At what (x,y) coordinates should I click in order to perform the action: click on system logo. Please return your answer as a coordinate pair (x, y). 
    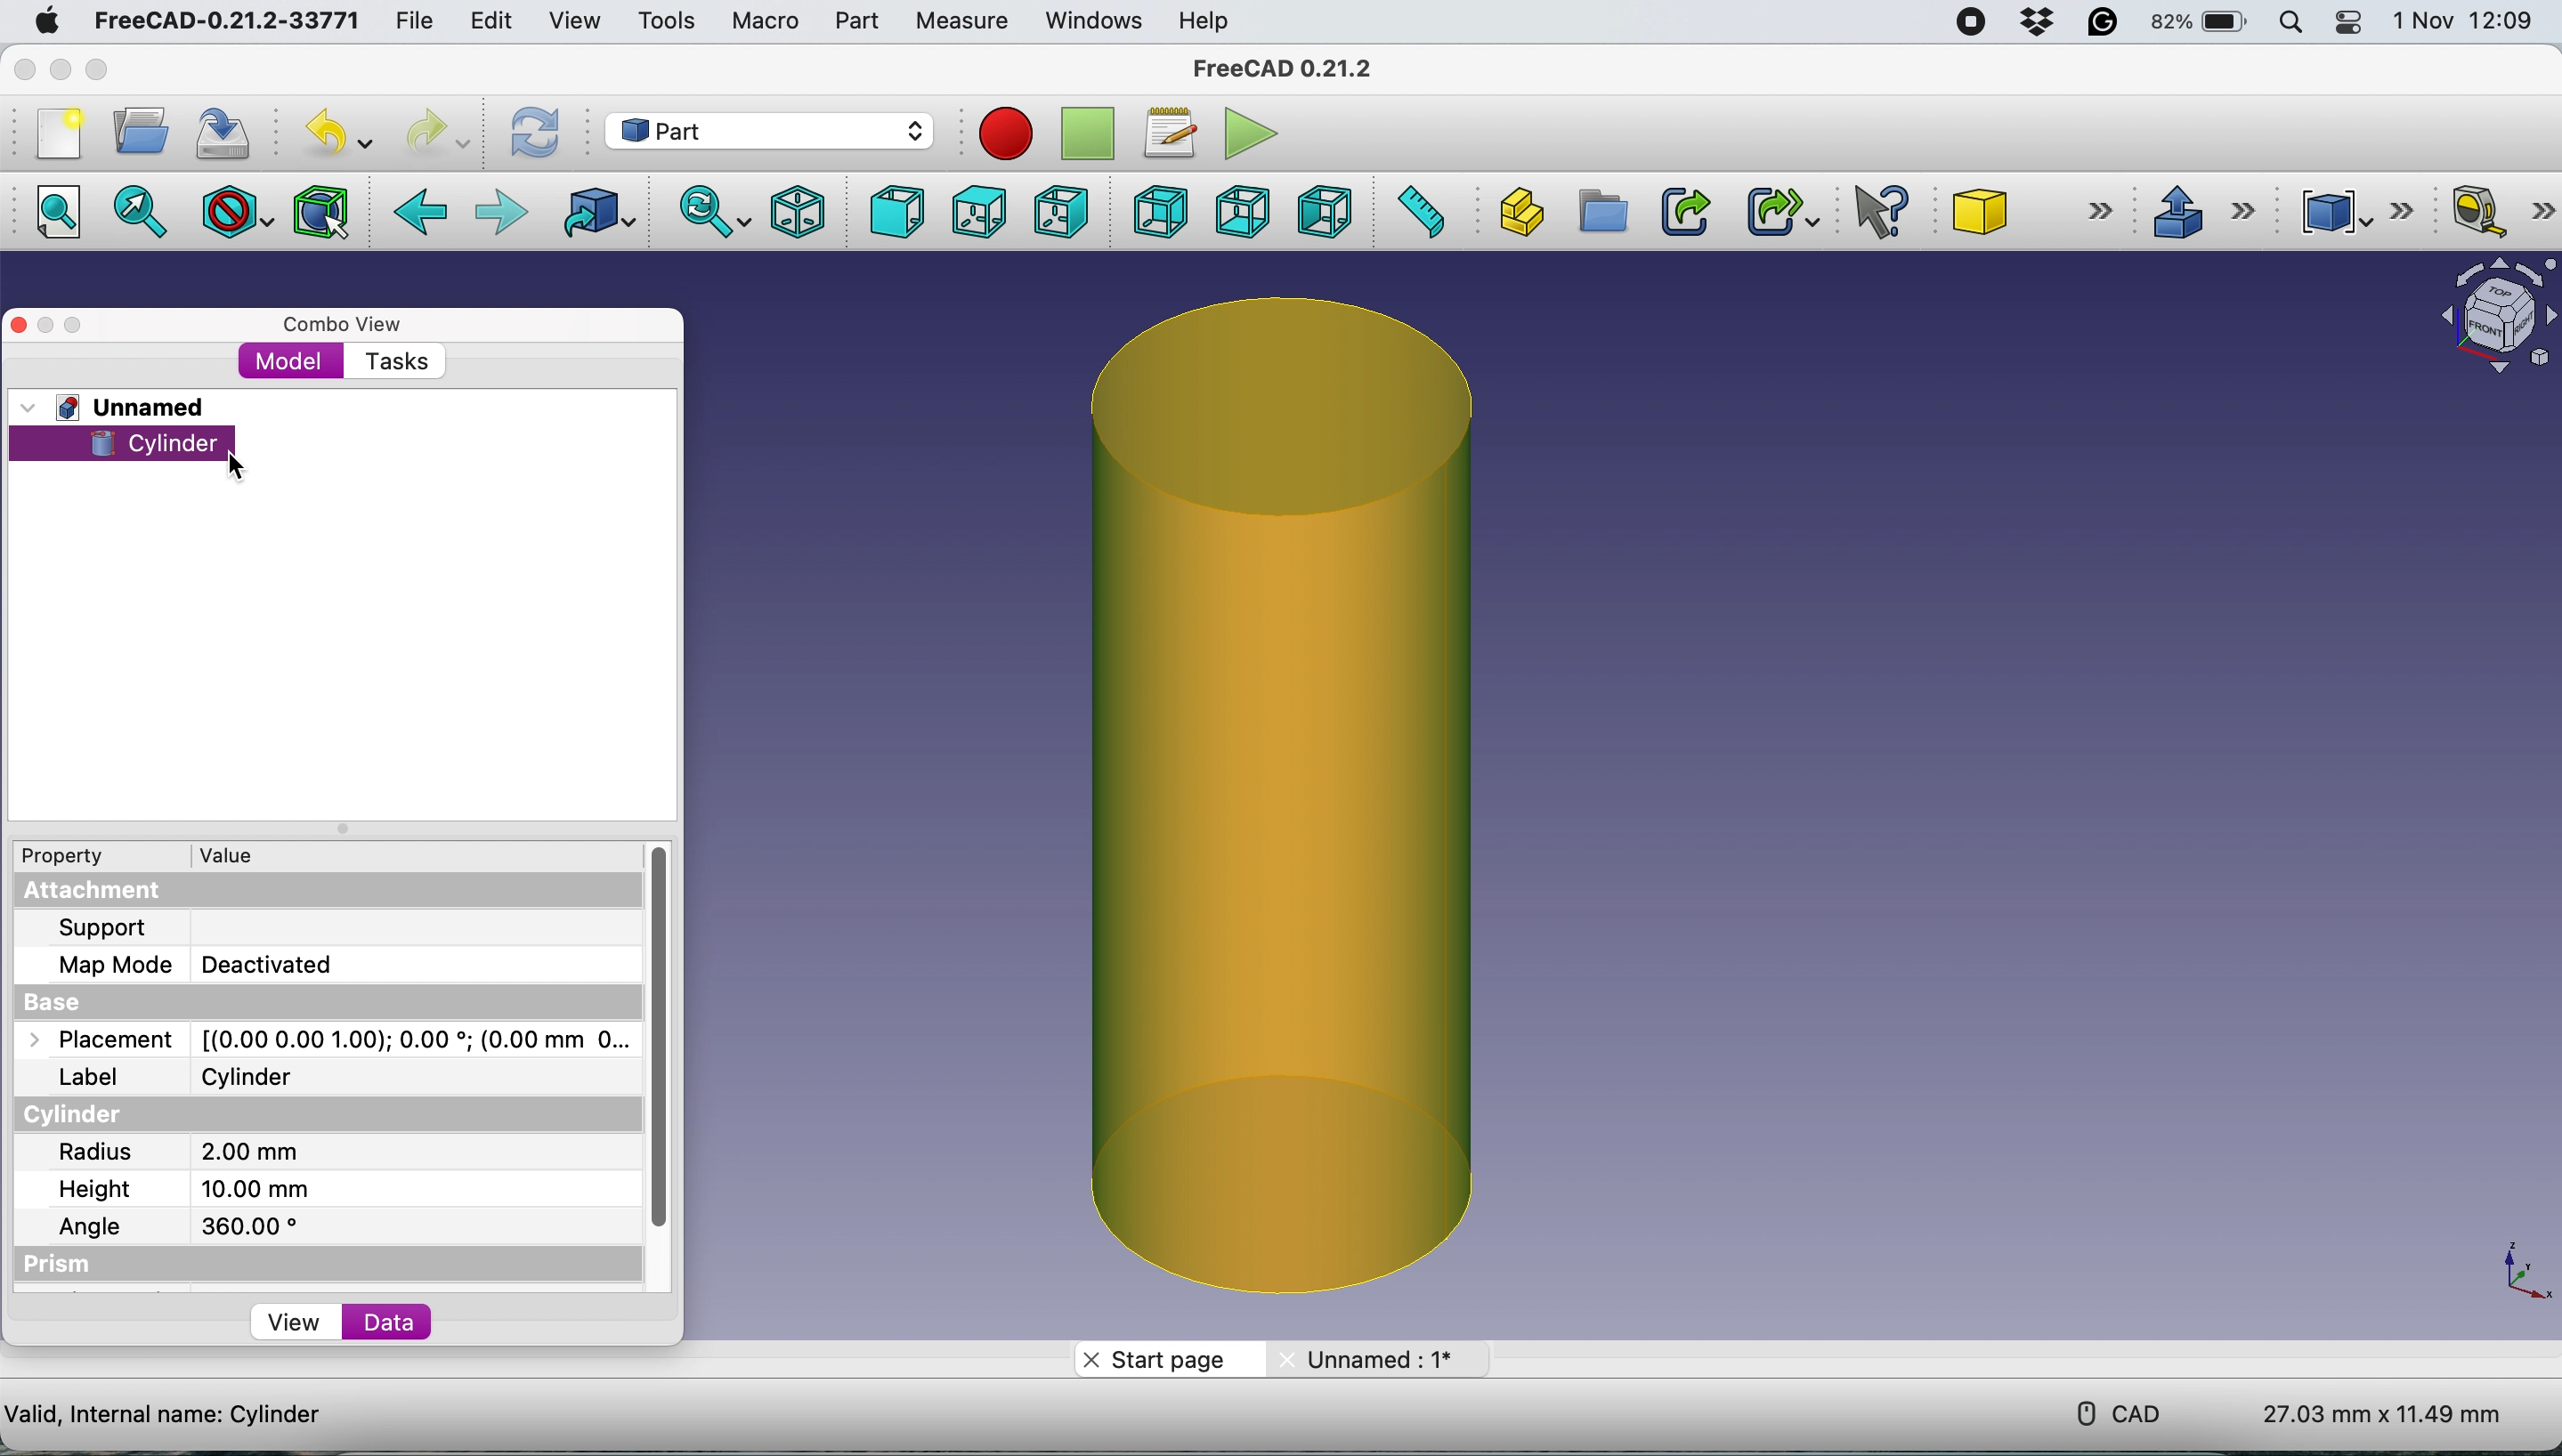
    Looking at the image, I should click on (49, 22).